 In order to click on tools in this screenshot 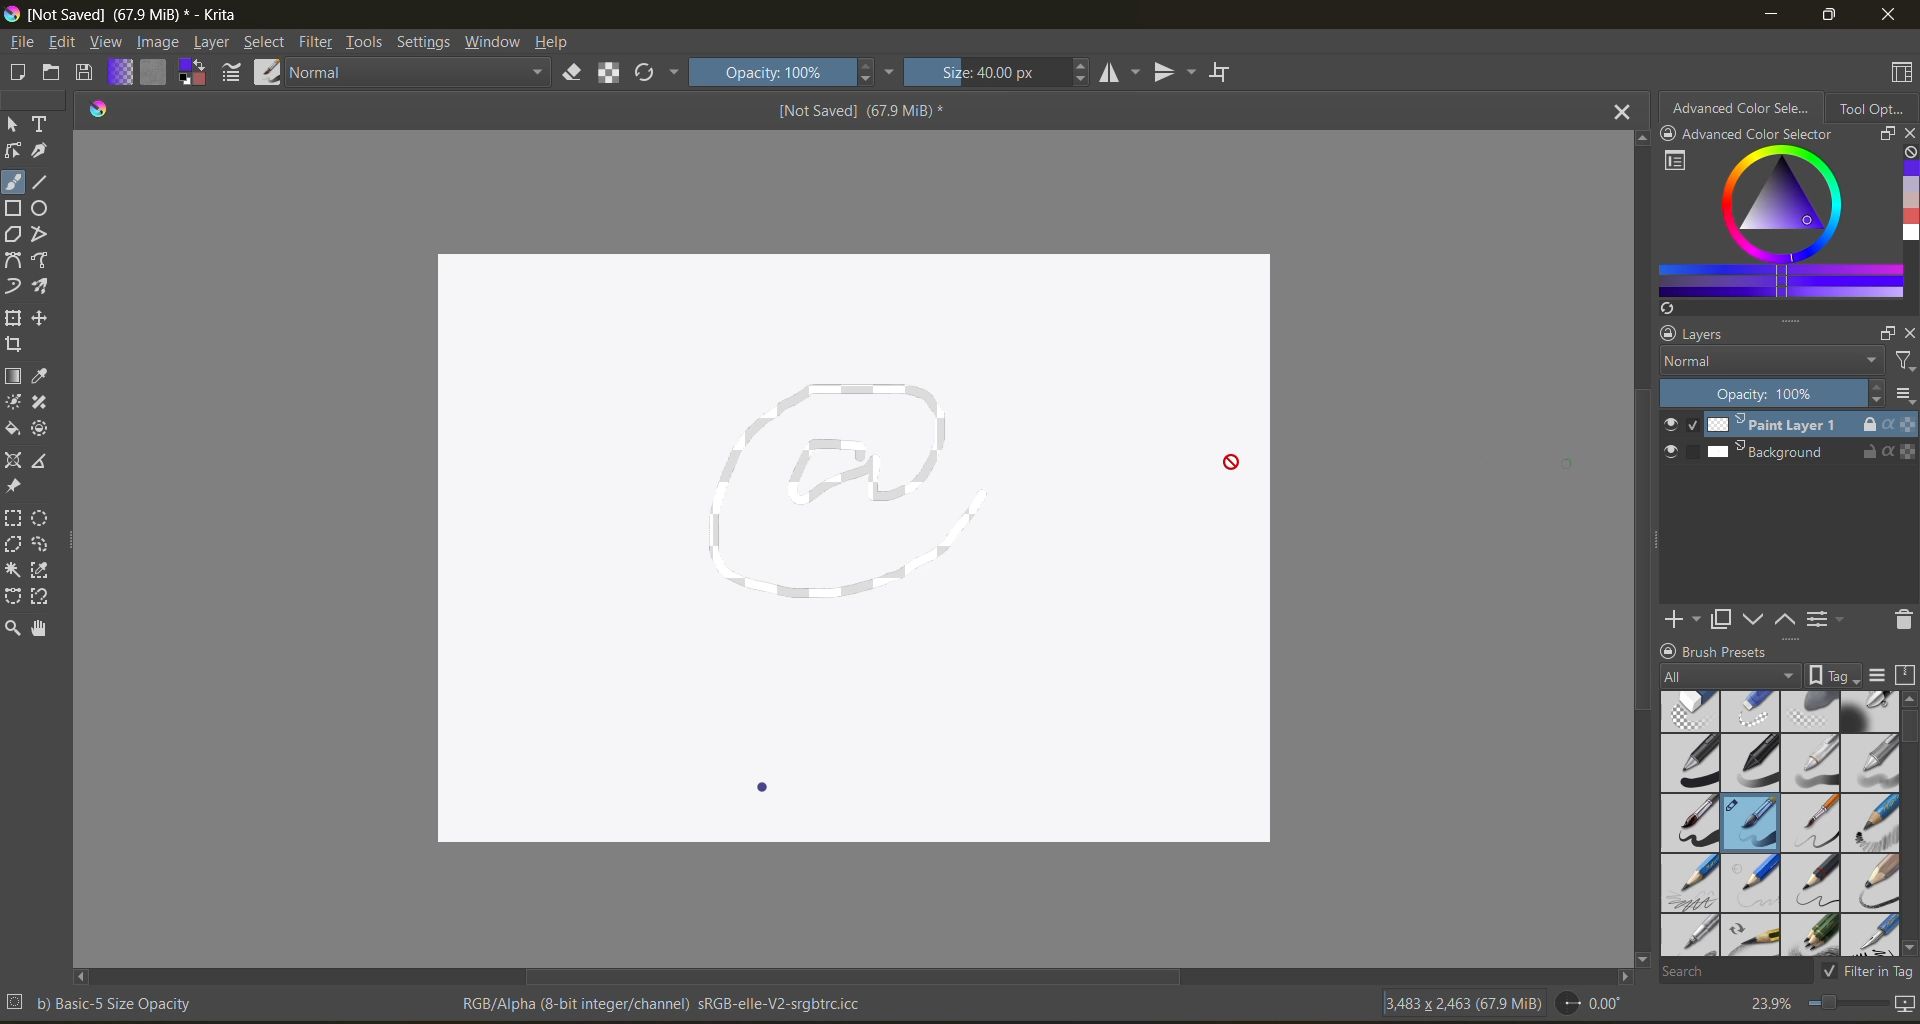, I will do `click(365, 42)`.